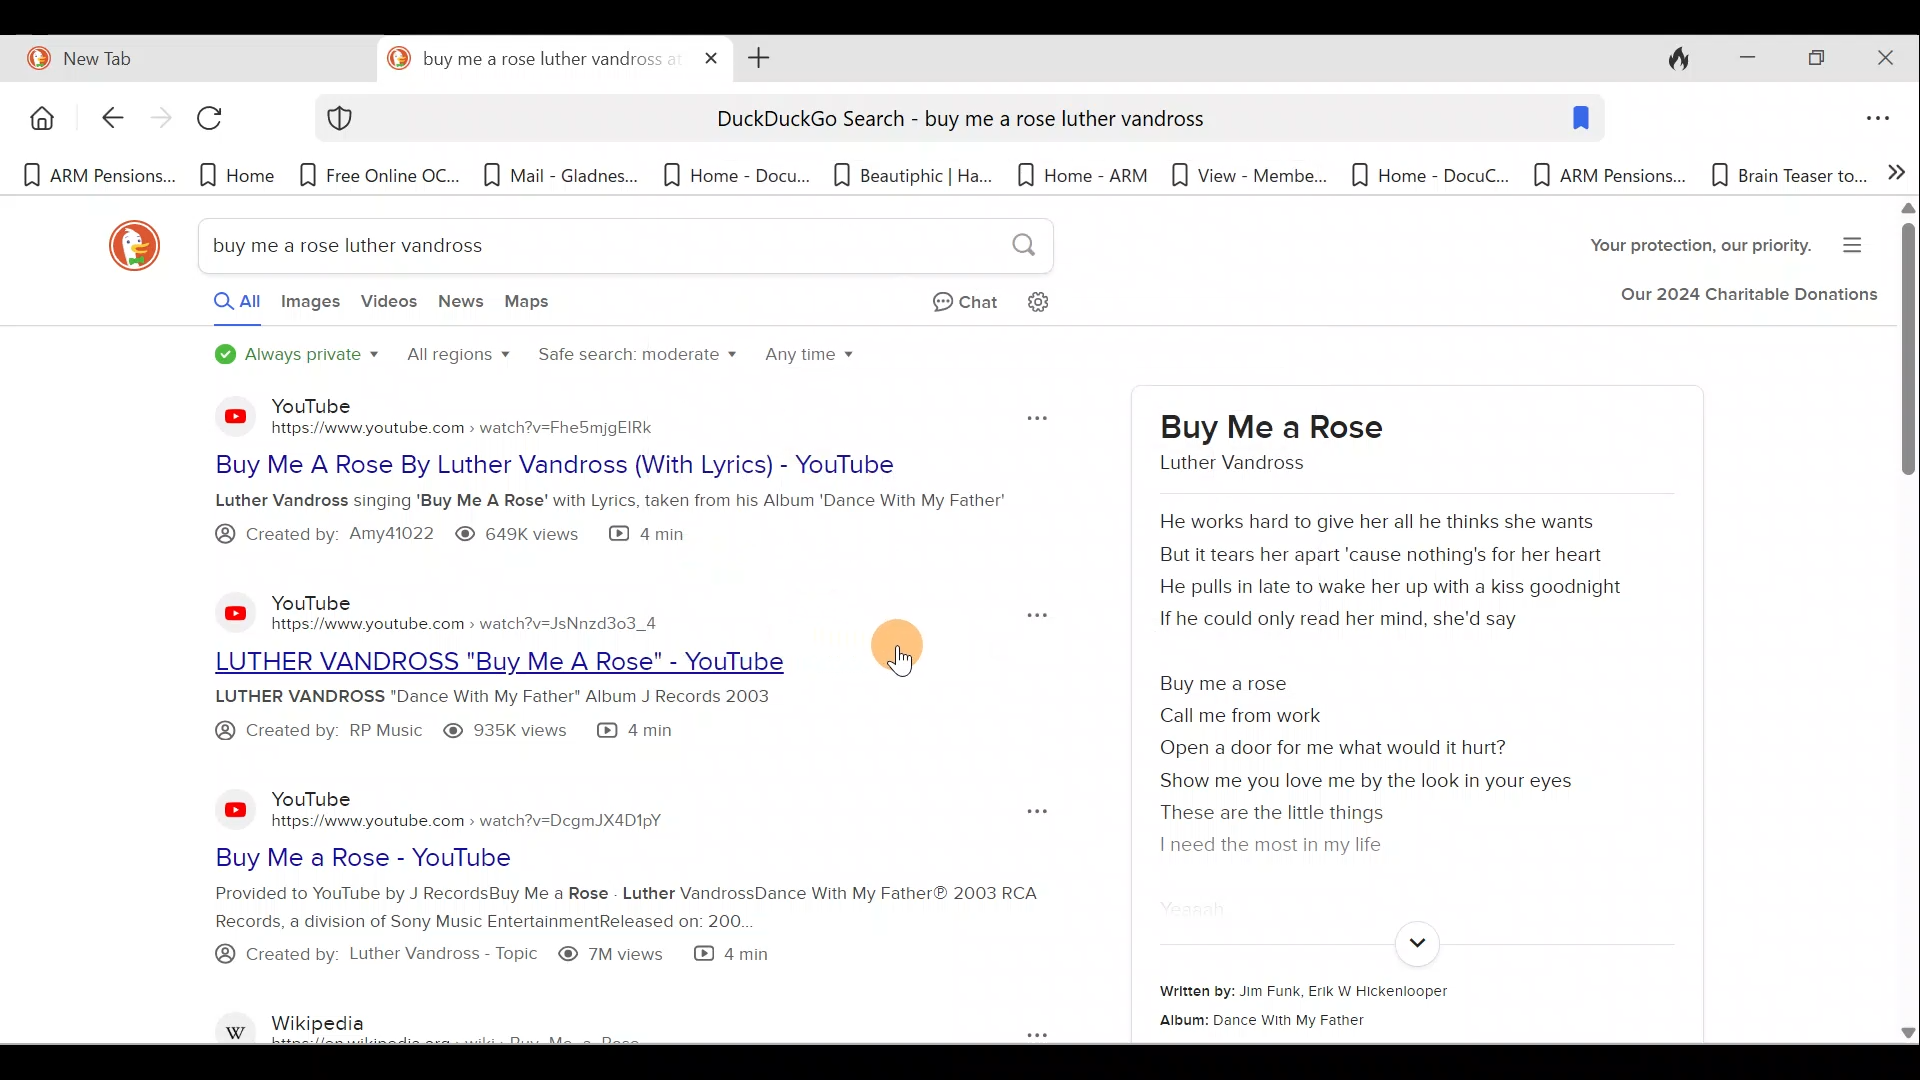 The width and height of the screenshot is (1920, 1080). Describe the element at coordinates (389, 309) in the screenshot. I see `Videos` at that location.